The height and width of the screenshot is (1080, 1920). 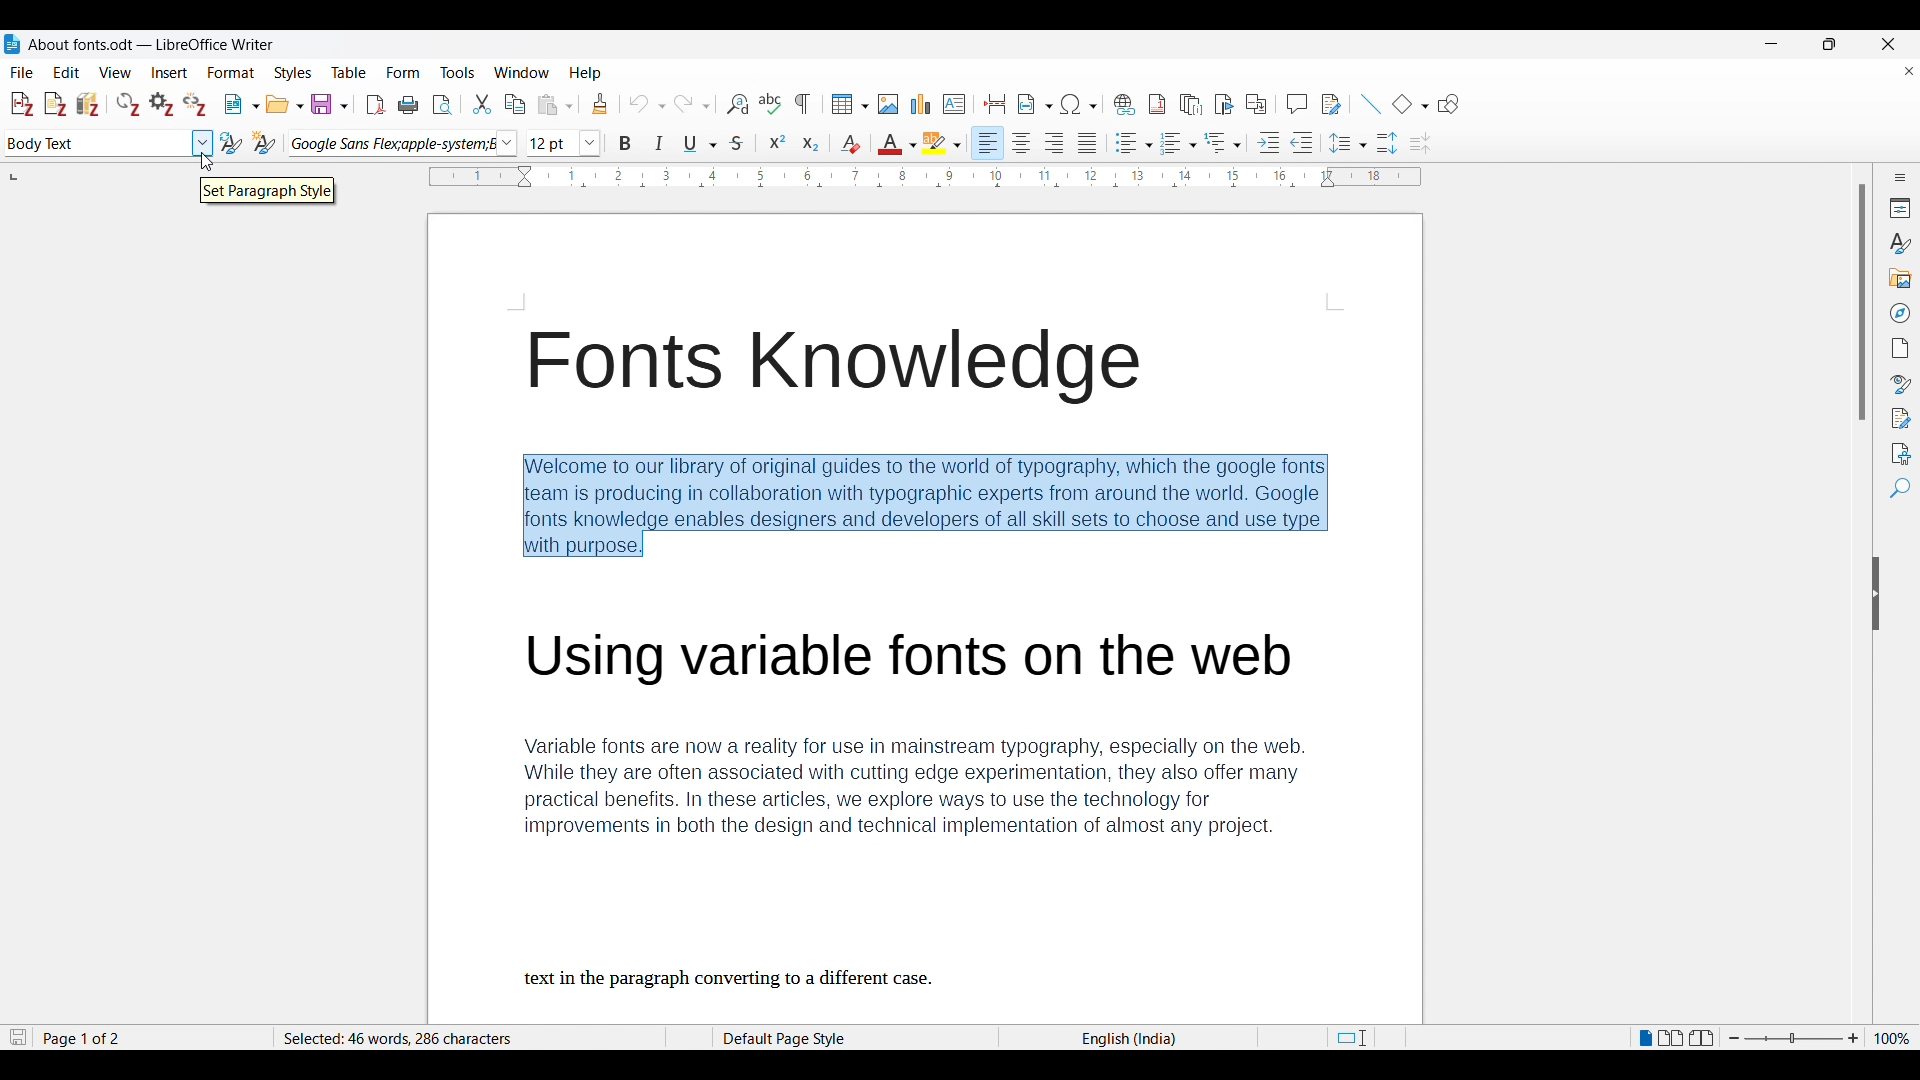 I want to click on Bold, so click(x=625, y=143).